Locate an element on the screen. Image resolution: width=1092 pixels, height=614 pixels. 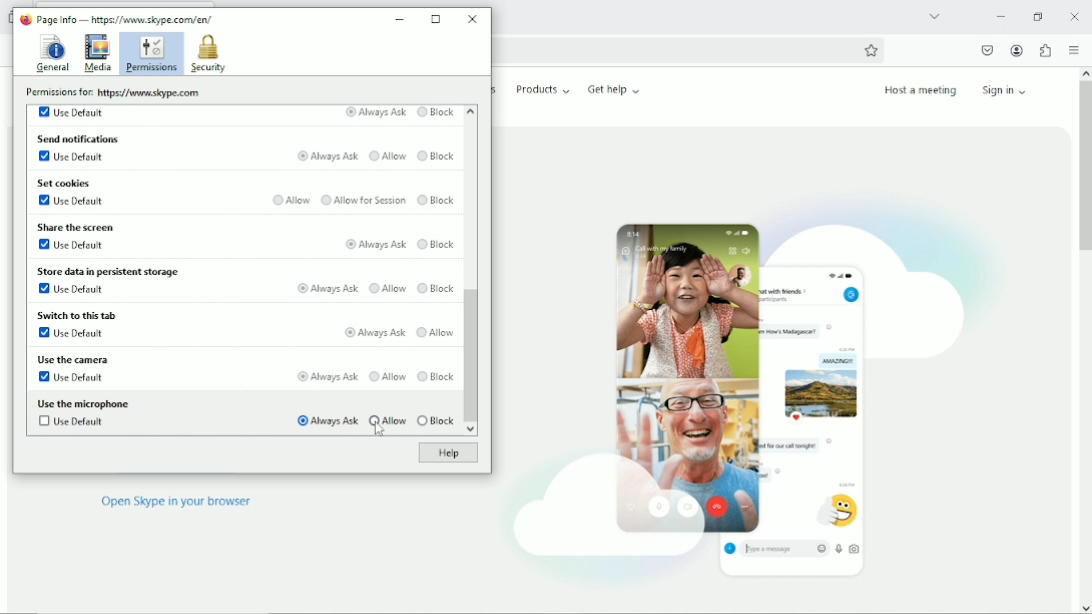
Use default is located at coordinates (74, 158).